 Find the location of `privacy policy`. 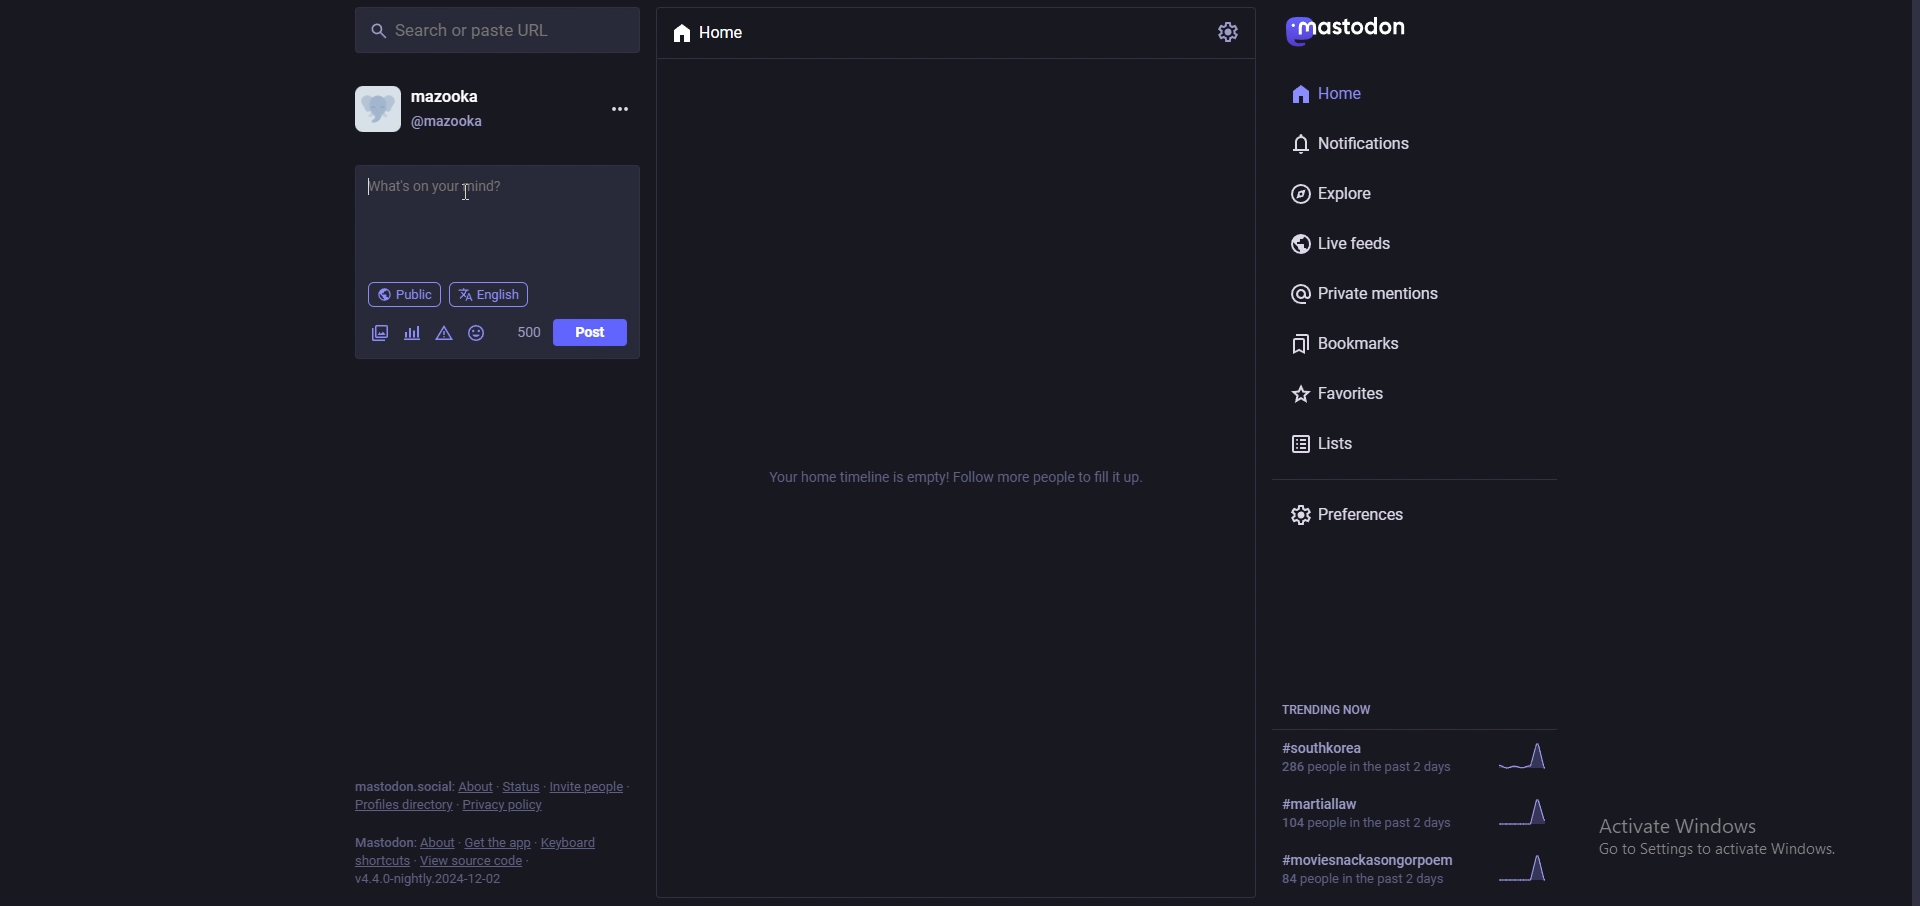

privacy policy is located at coordinates (502, 805).